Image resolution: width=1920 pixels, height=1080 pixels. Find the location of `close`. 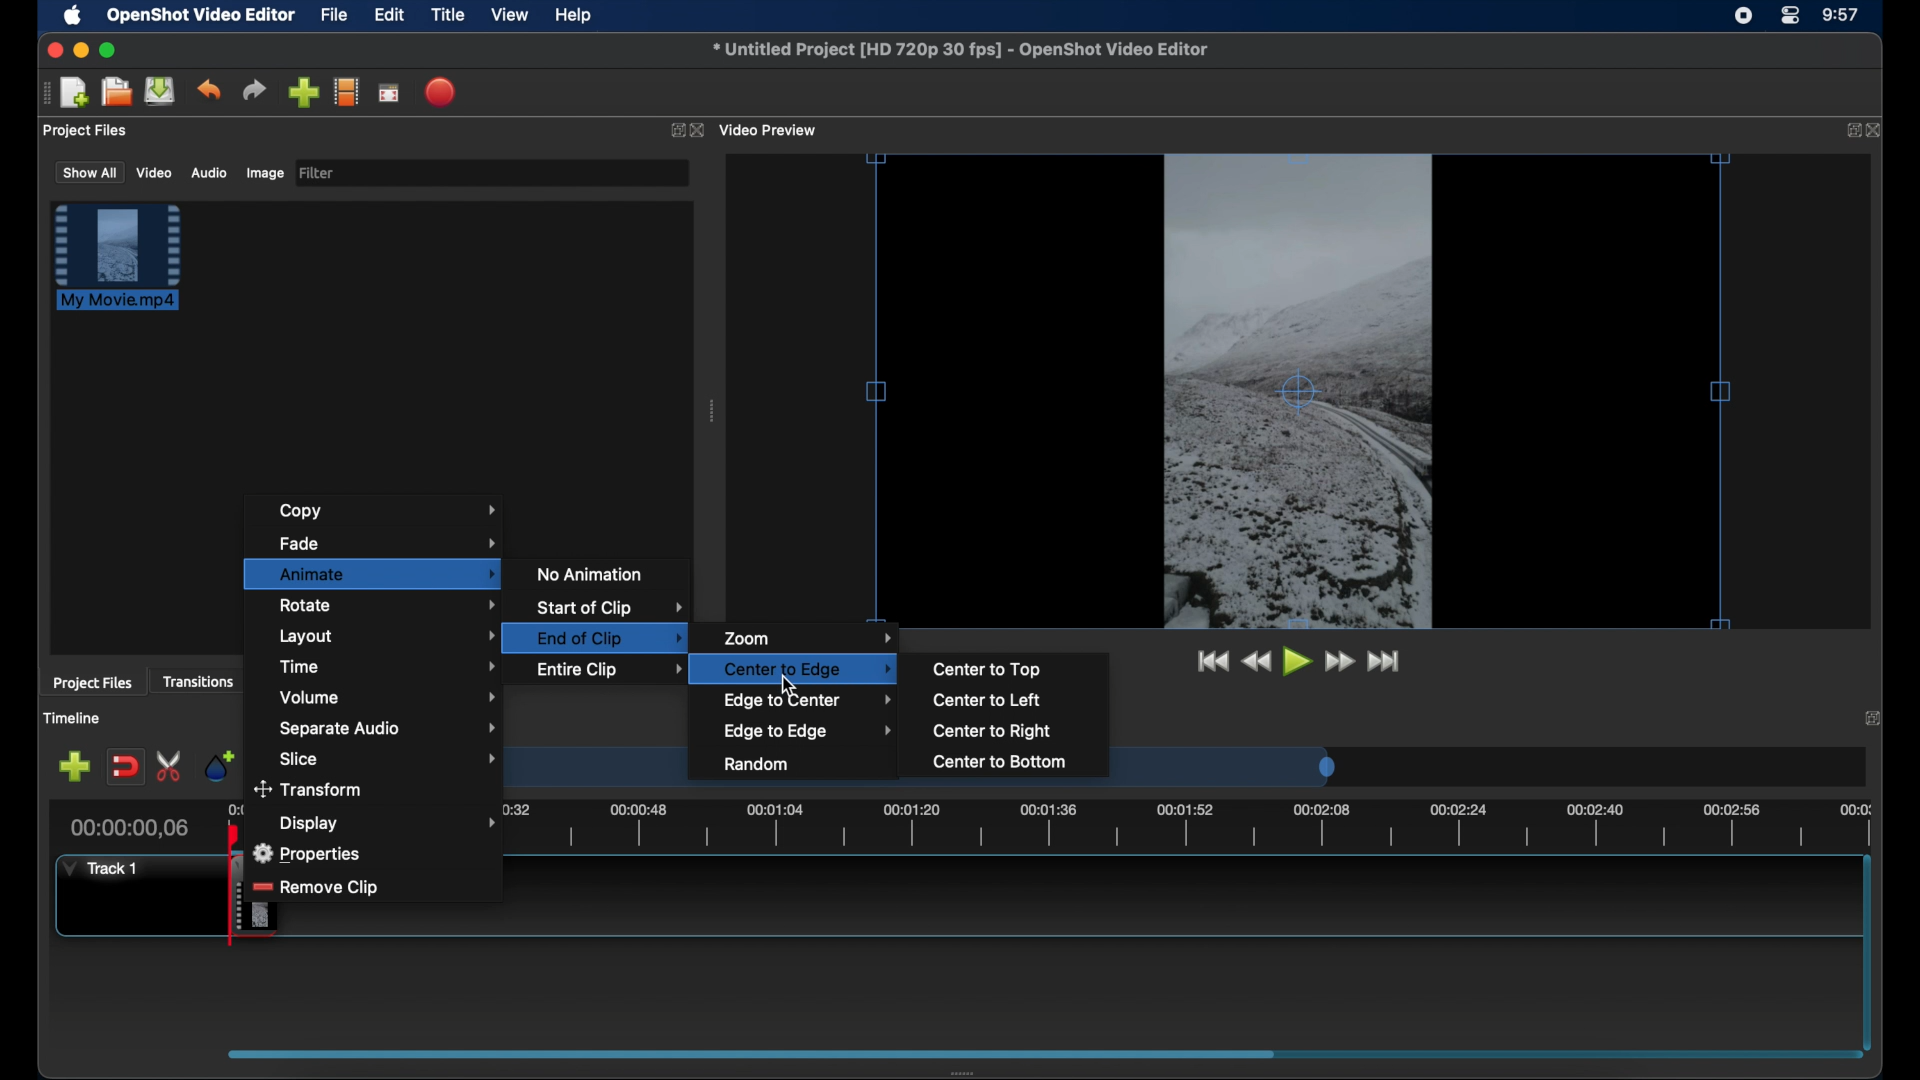

close is located at coordinates (52, 50).